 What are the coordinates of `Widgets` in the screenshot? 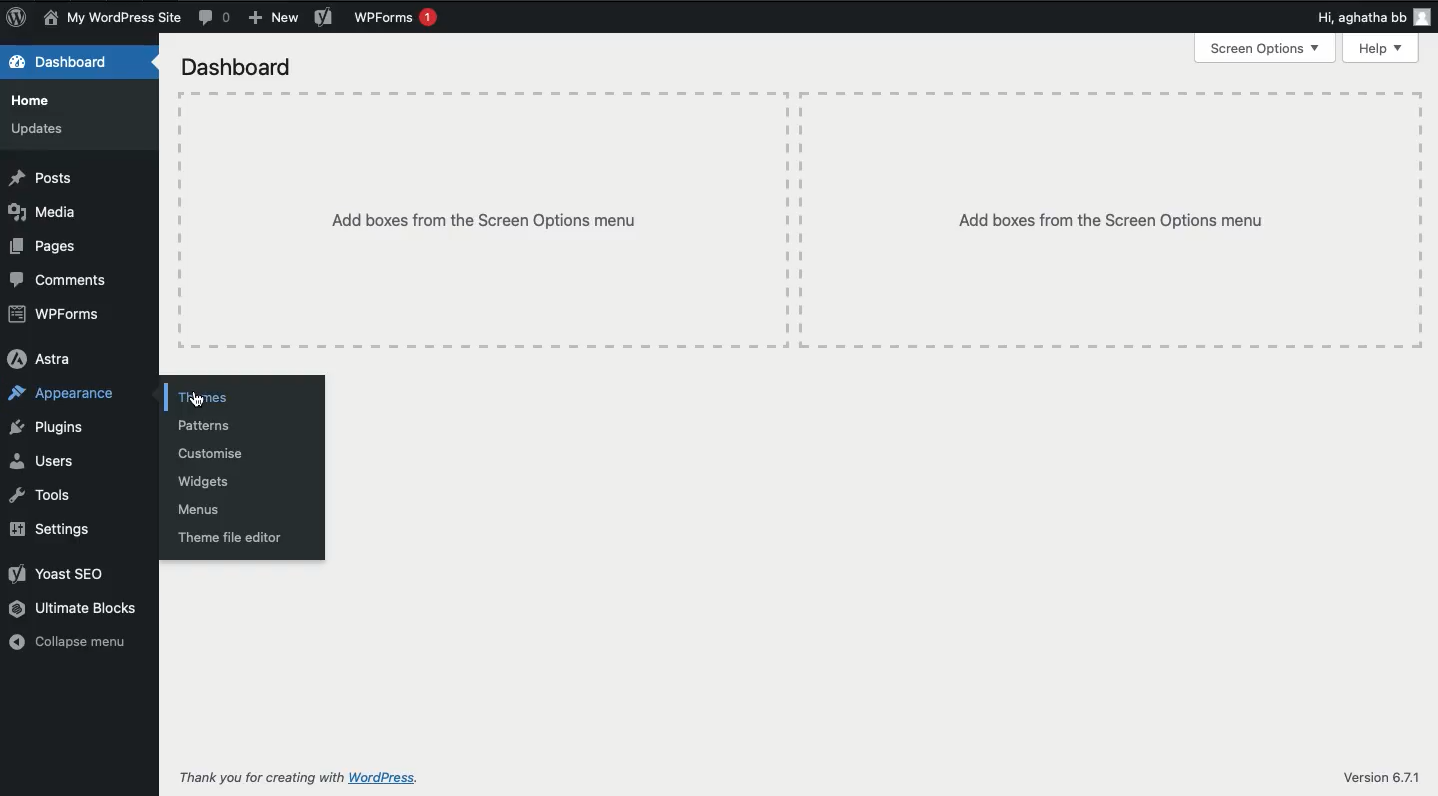 It's located at (207, 482).